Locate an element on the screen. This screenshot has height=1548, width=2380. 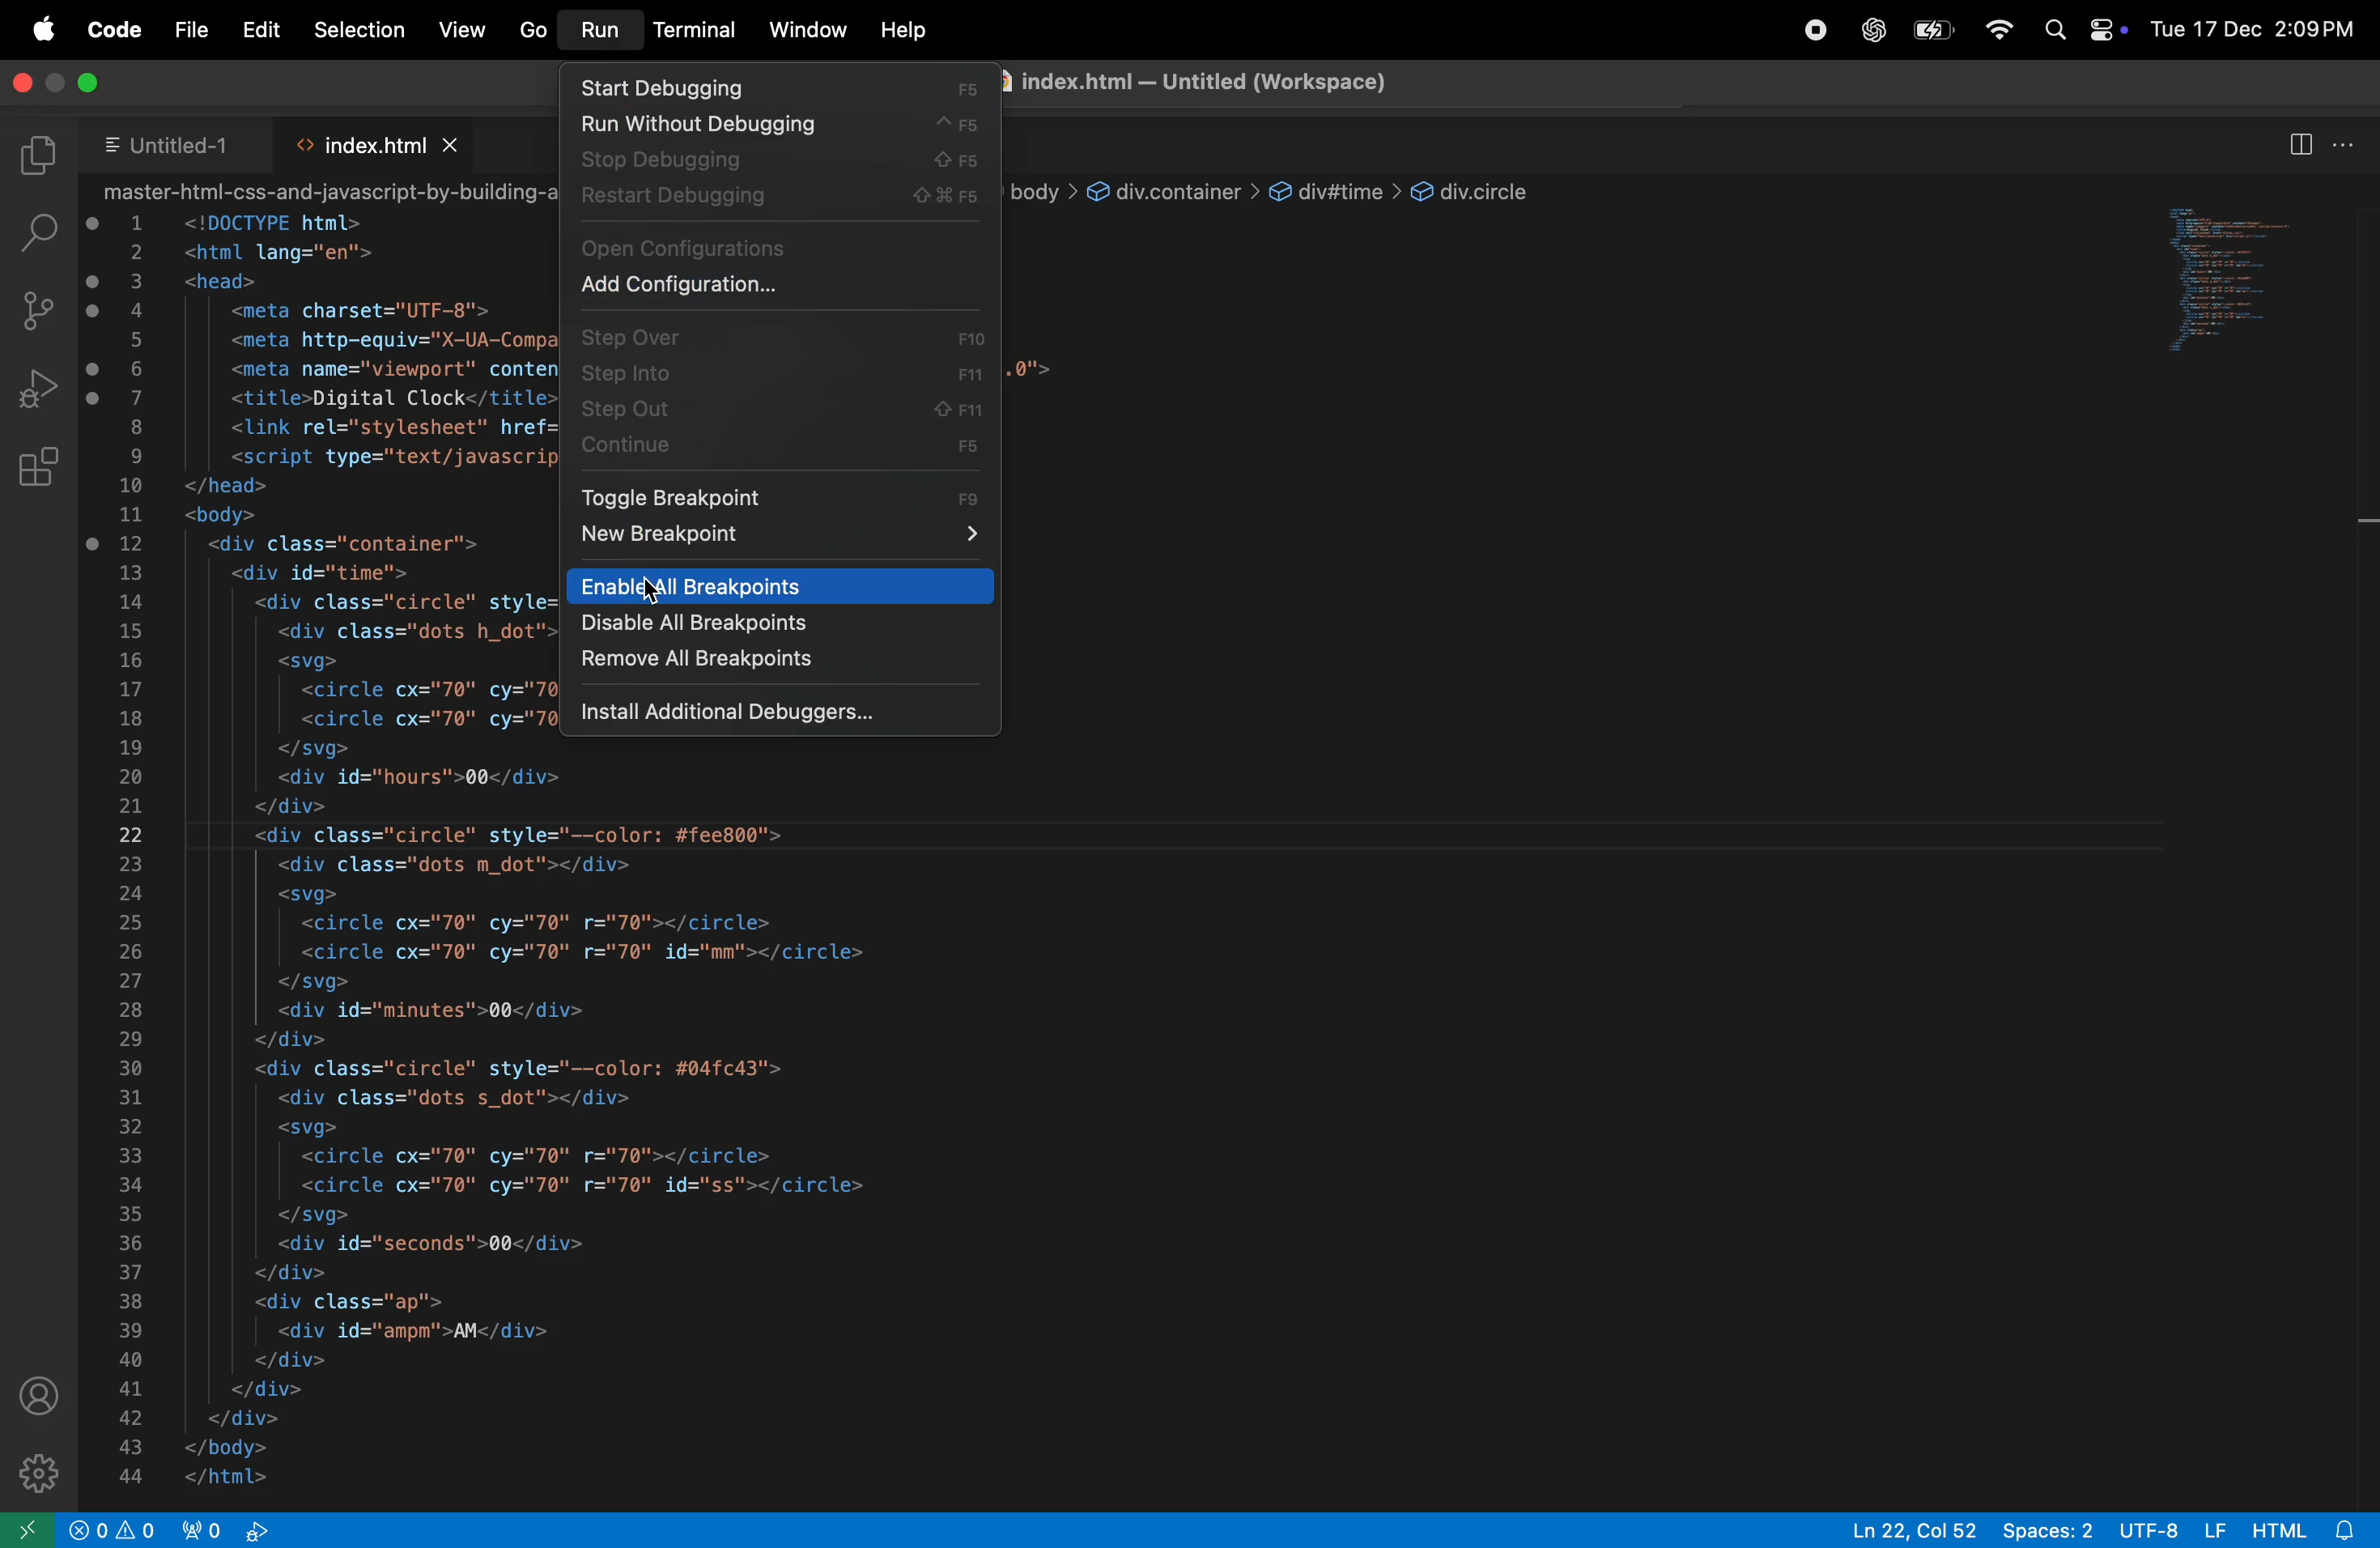
open window is located at coordinates (2225, 284).